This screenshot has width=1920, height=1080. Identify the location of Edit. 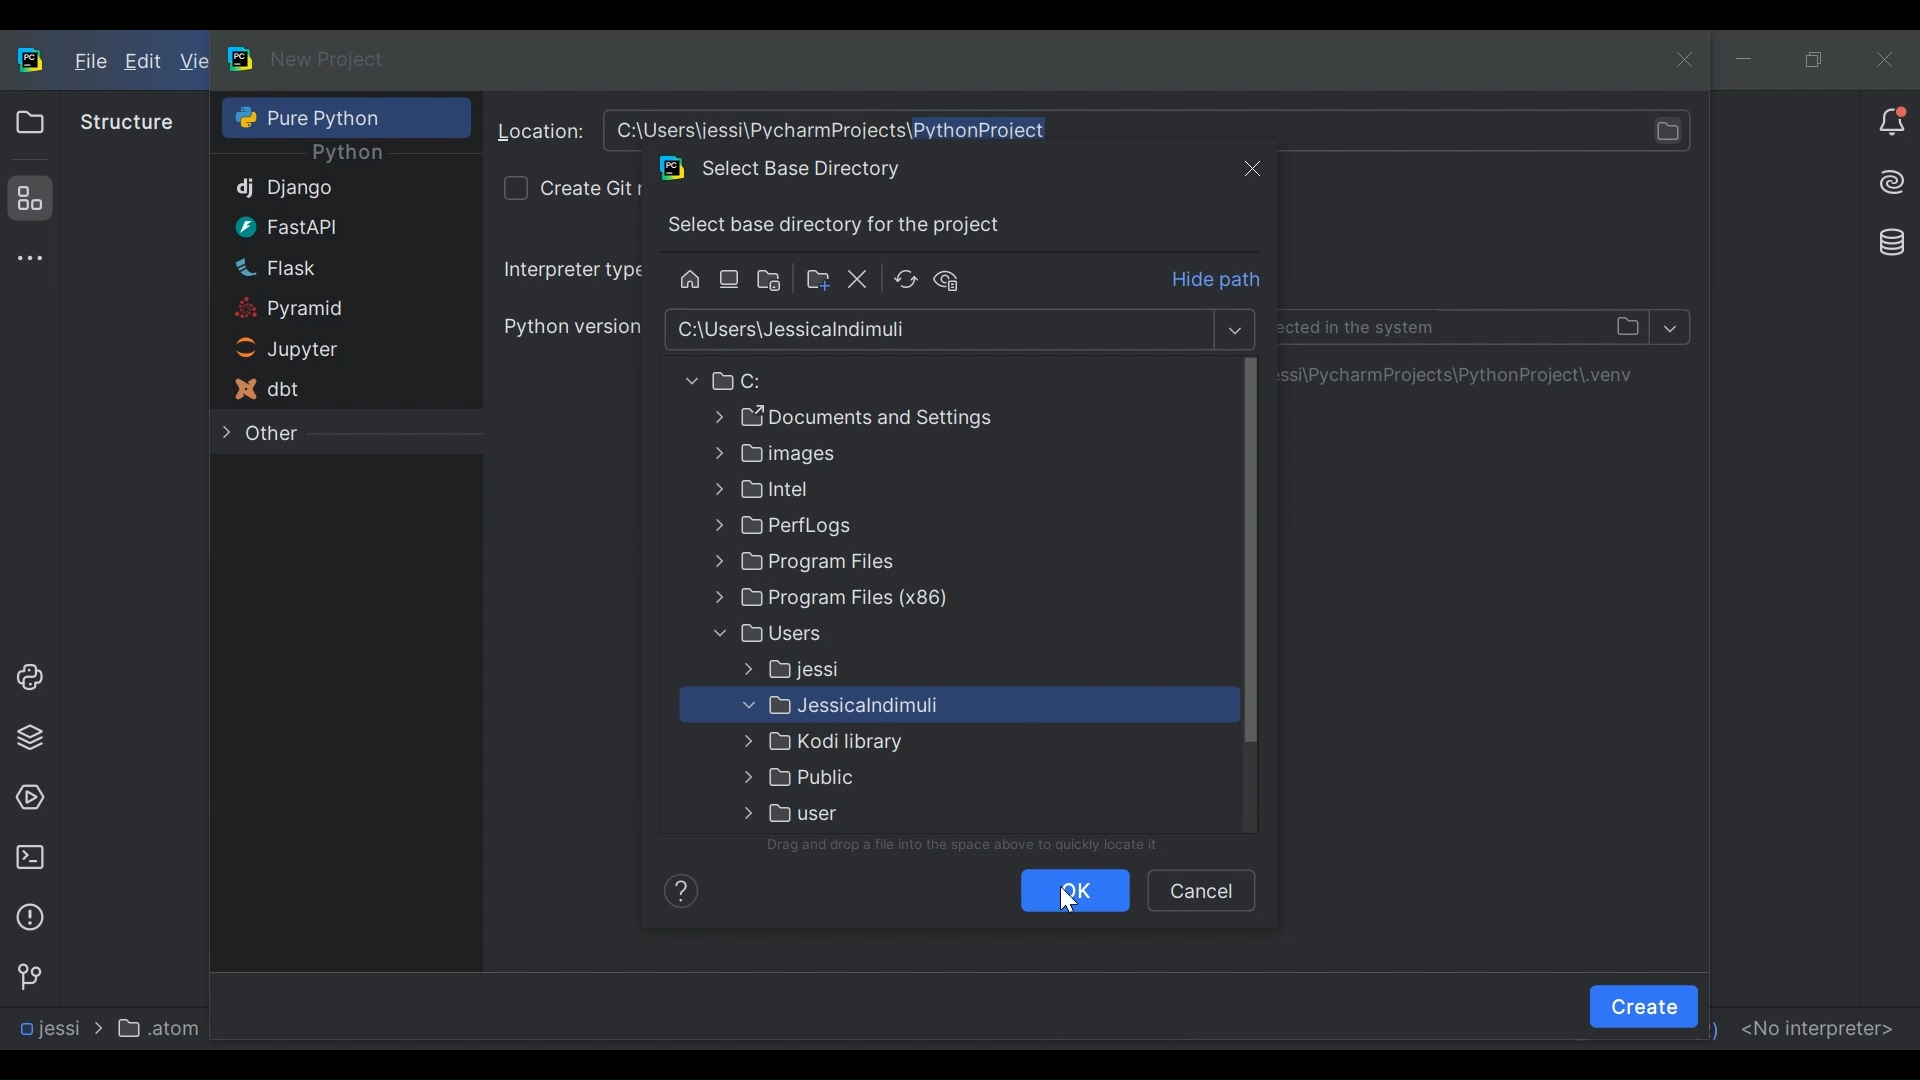
(145, 63).